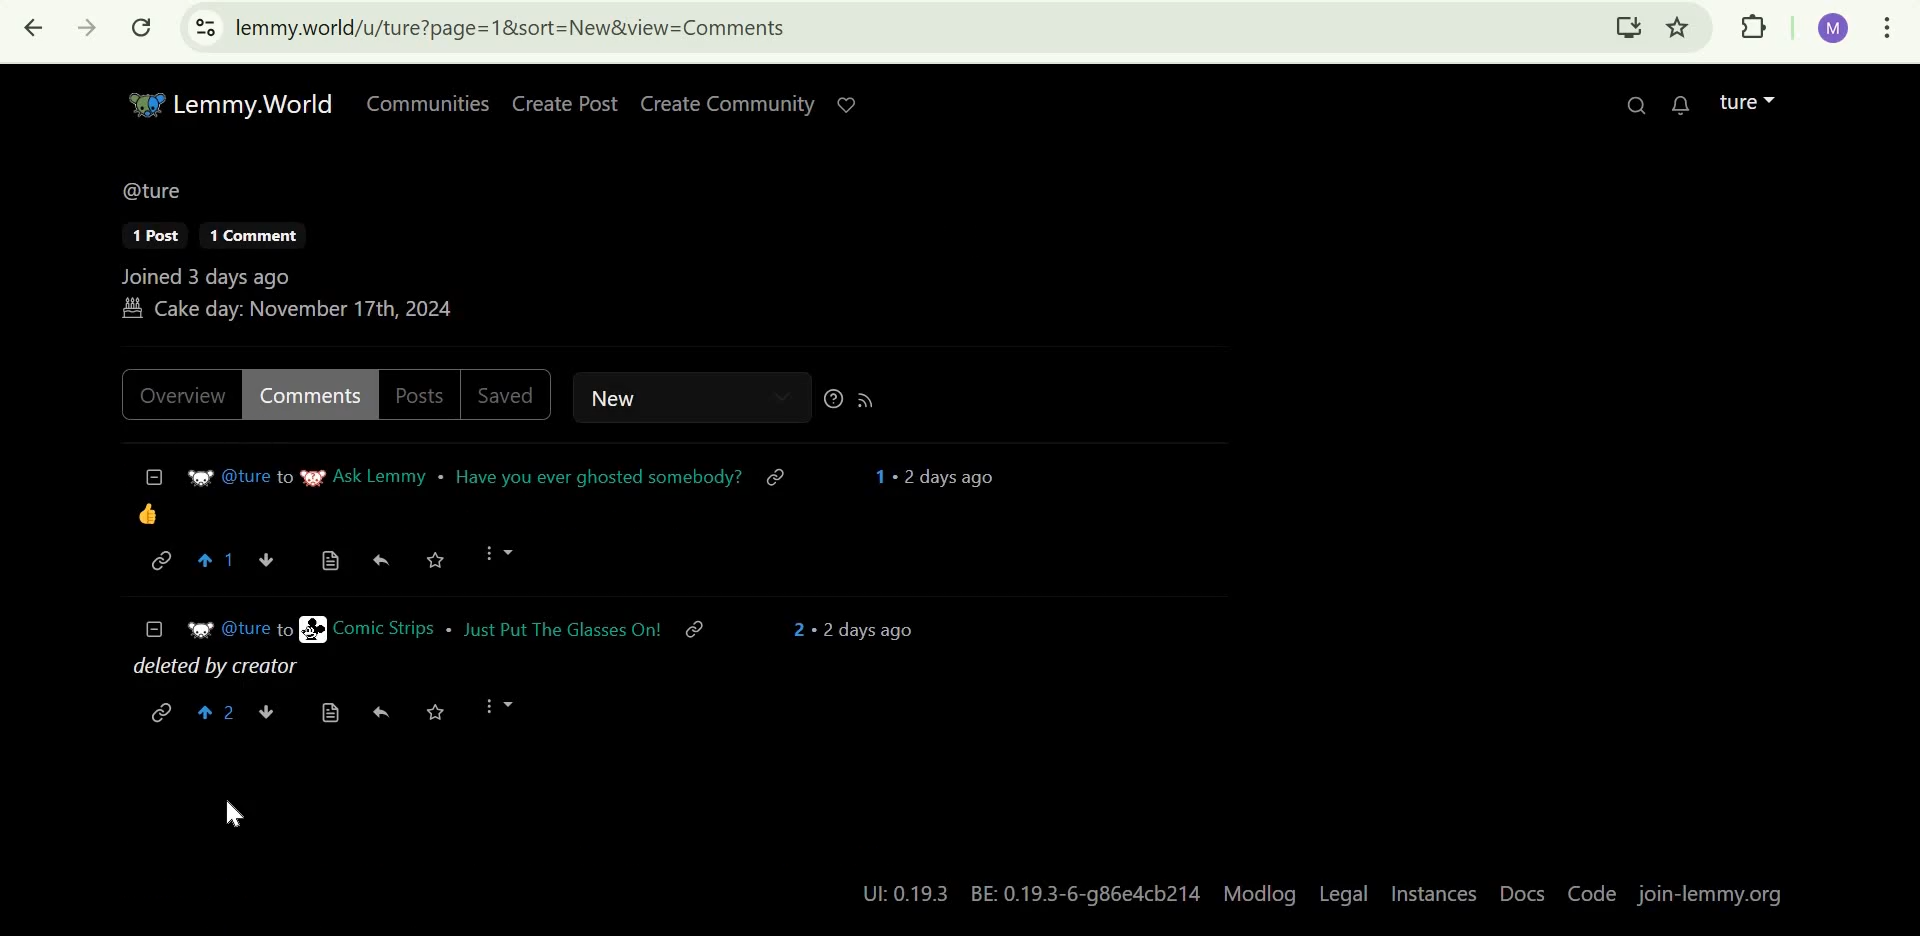 This screenshot has width=1920, height=936. What do you see at coordinates (290, 311) in the screenshot?
I see `cake day: November 17th, 2024` at bounding box center [290, 311].